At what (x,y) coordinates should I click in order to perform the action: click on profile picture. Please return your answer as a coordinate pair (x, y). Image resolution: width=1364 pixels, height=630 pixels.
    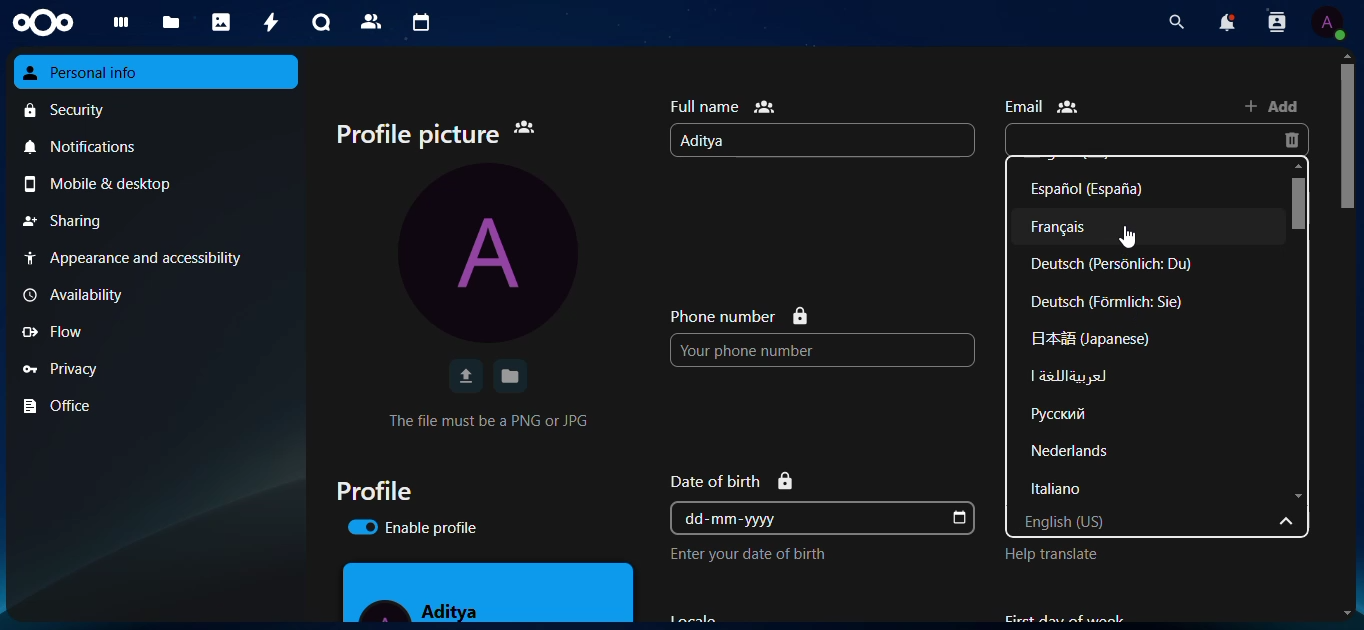
    Looking at the image, I should click on (444, 132).